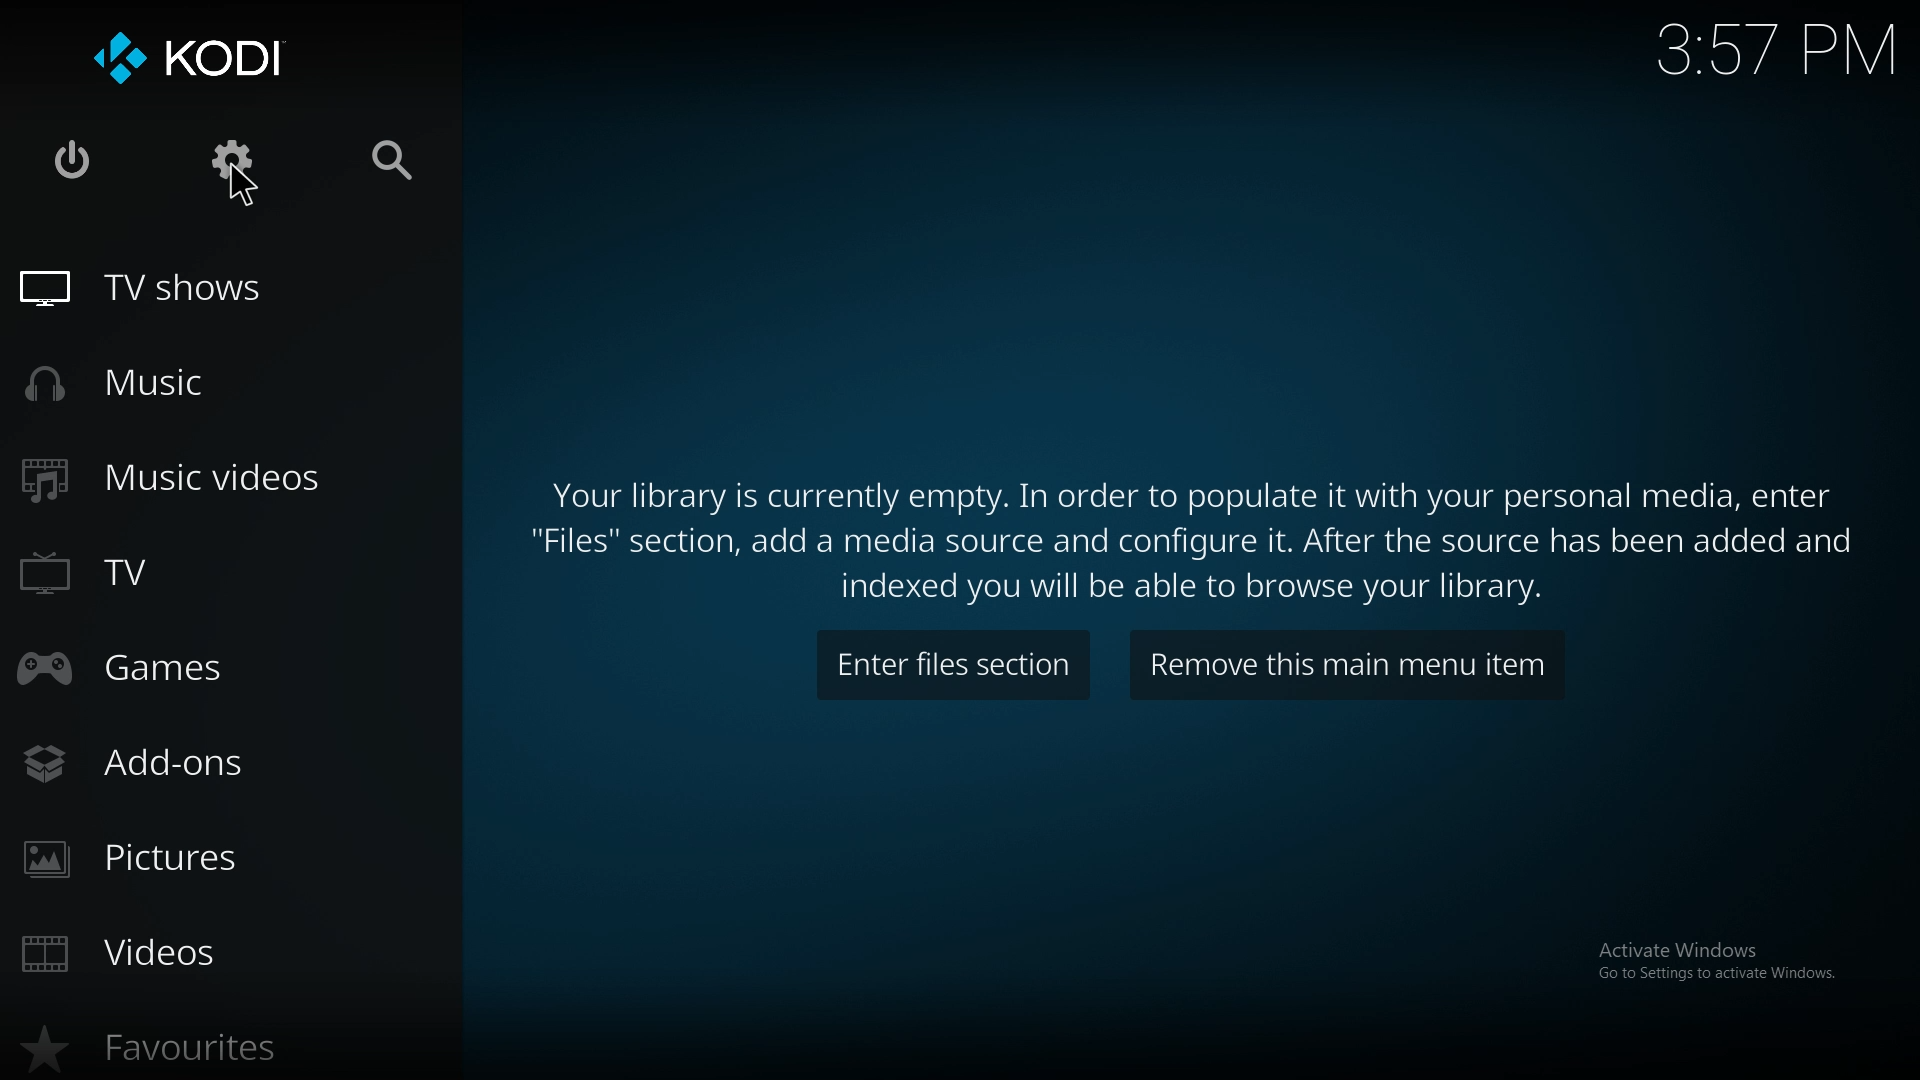 This screenshot has width=1920, height=1080. Describe the element at coordinates (952, 665) in the screenshot. I see `enter files section` at that location.